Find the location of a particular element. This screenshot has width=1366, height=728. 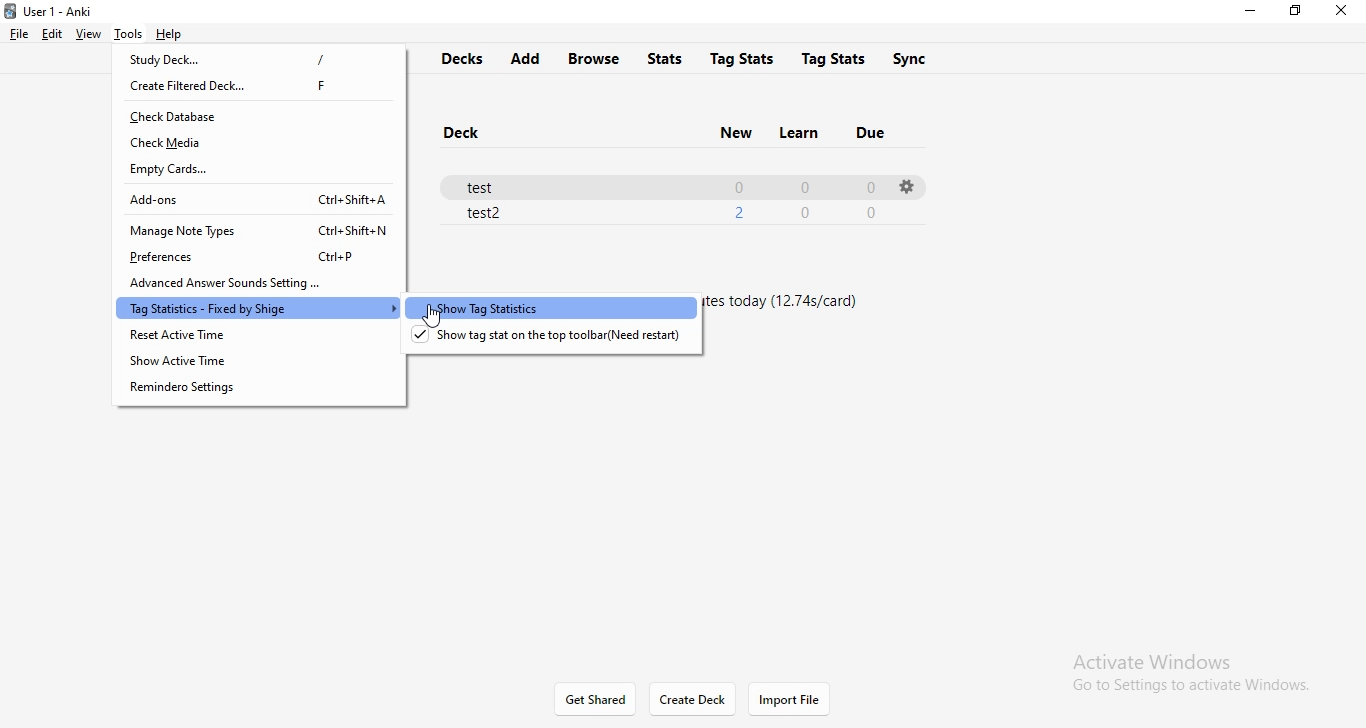

preferences is located at coordinates (252, 256).